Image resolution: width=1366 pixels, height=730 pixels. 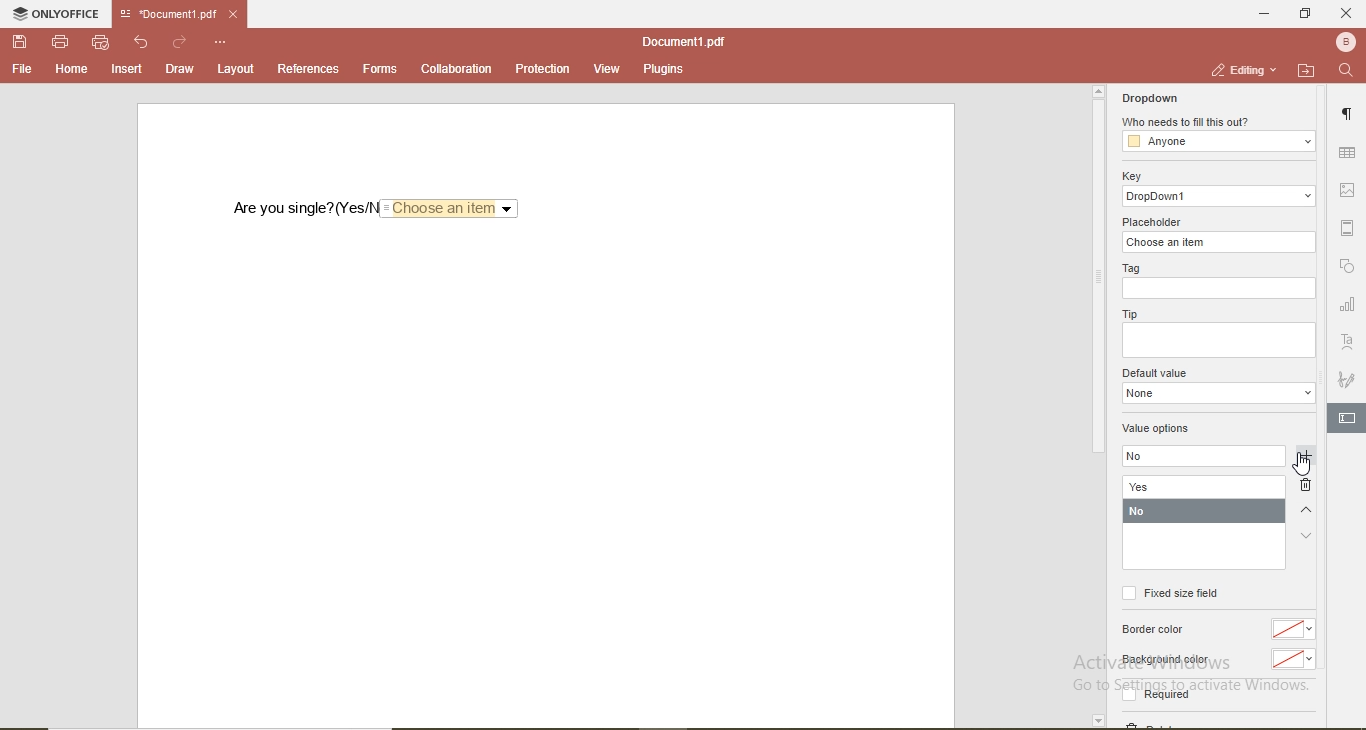 What do you see at coordinates (1349, 73) in the screenshot?
I see `search` at bounding box center [1349, 73].